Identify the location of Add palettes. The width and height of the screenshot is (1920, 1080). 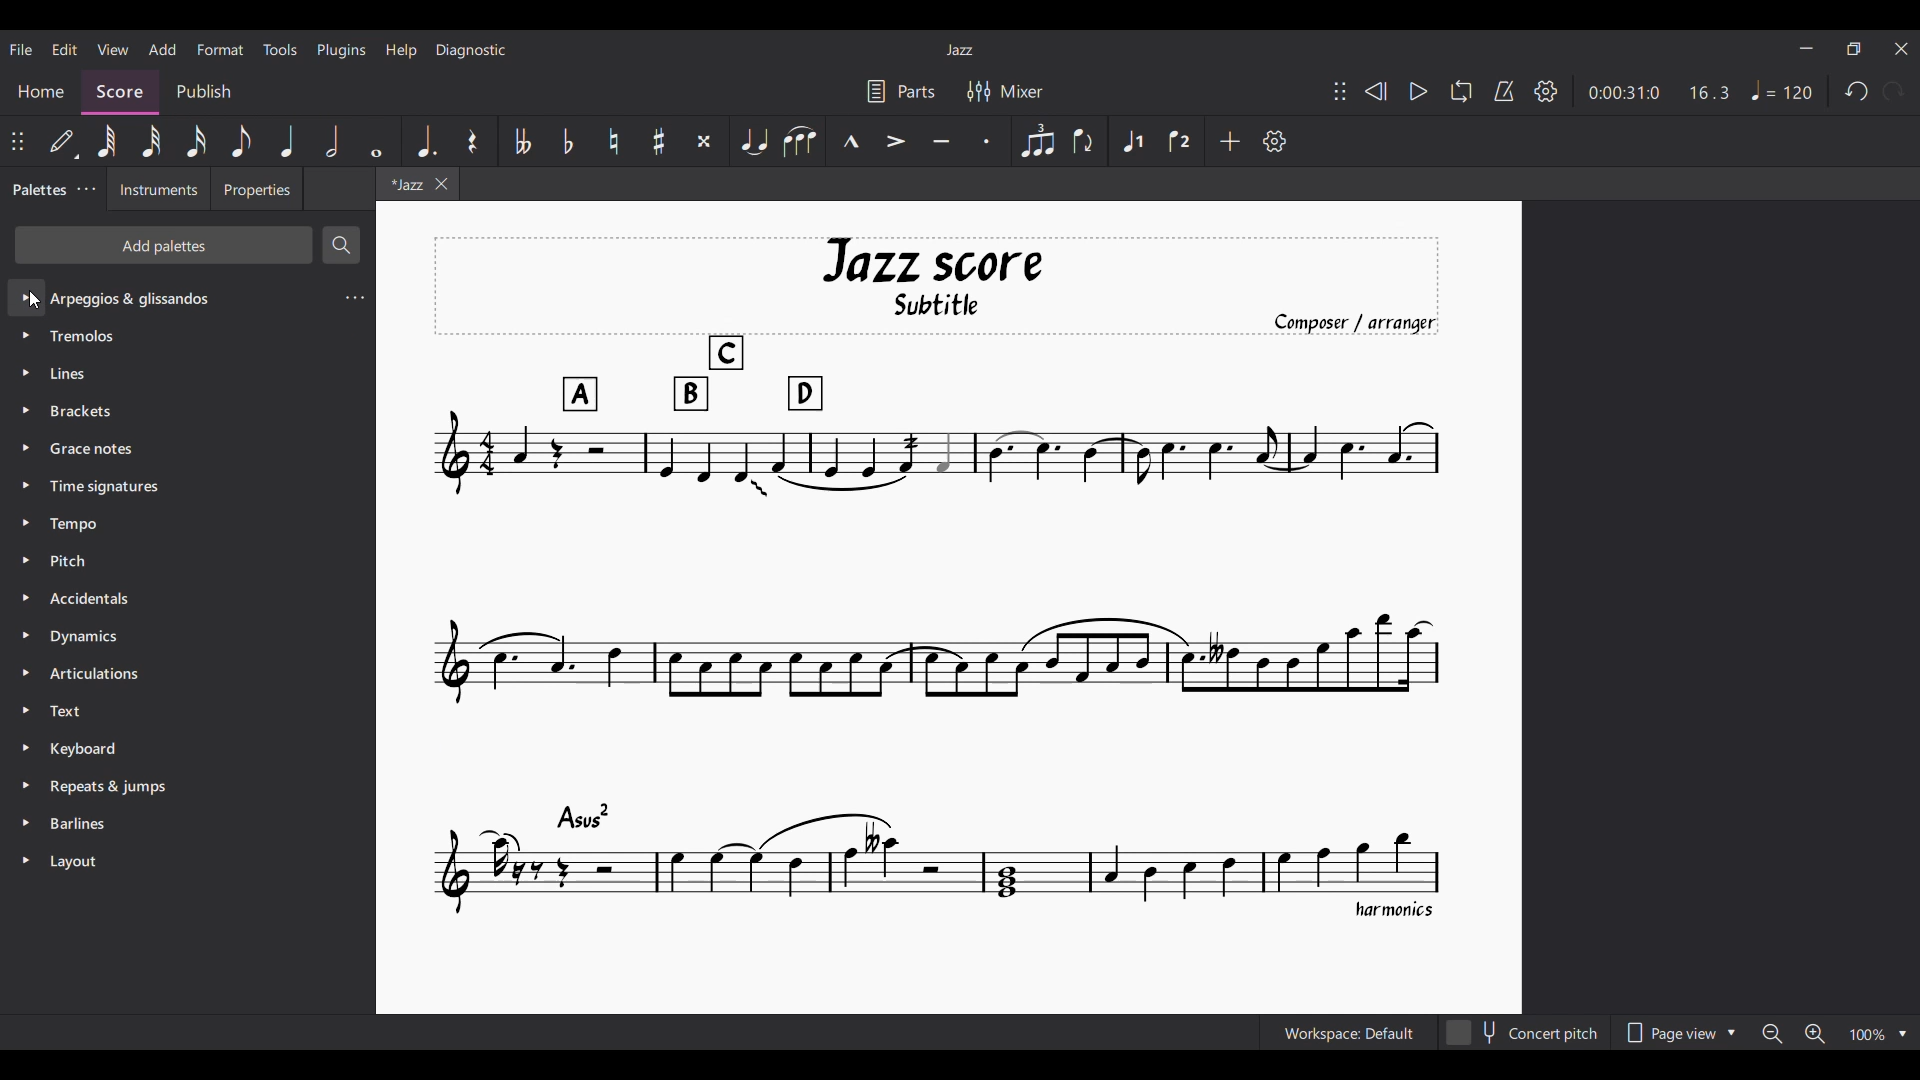
(163, 245).